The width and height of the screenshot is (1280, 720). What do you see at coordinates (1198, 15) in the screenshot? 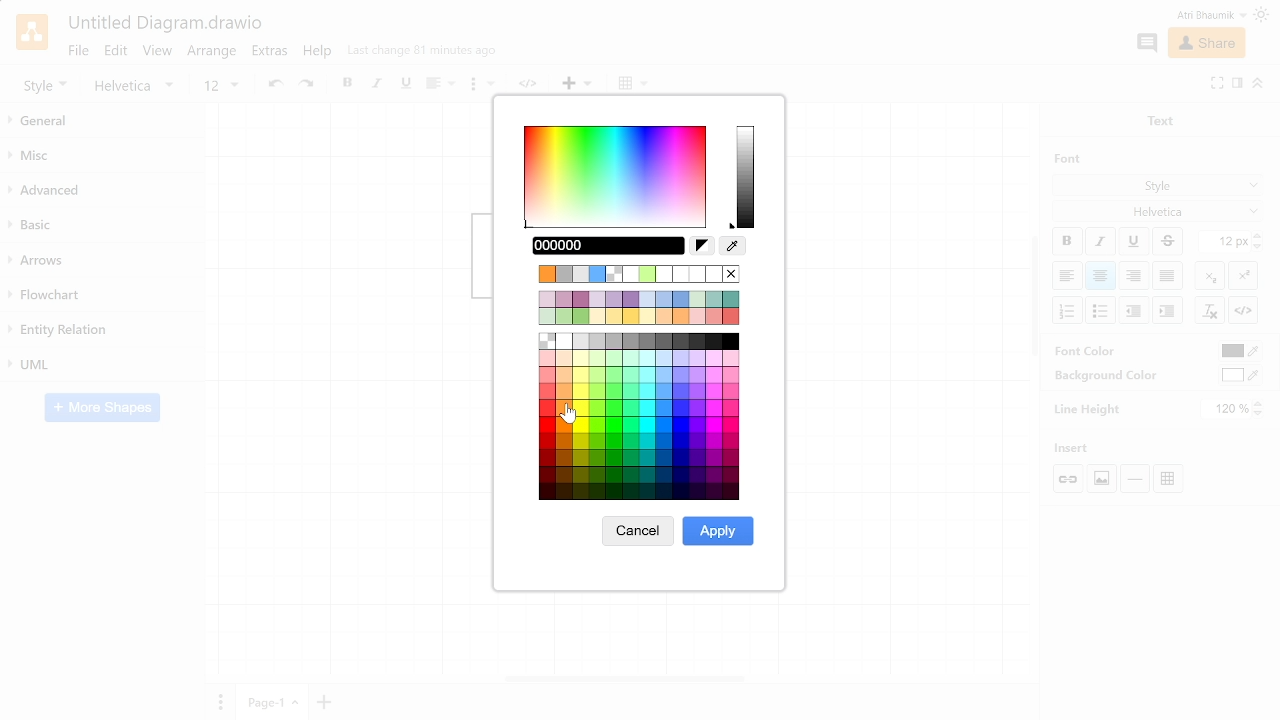
I see `Profile` at bounding box center [1198, 15].